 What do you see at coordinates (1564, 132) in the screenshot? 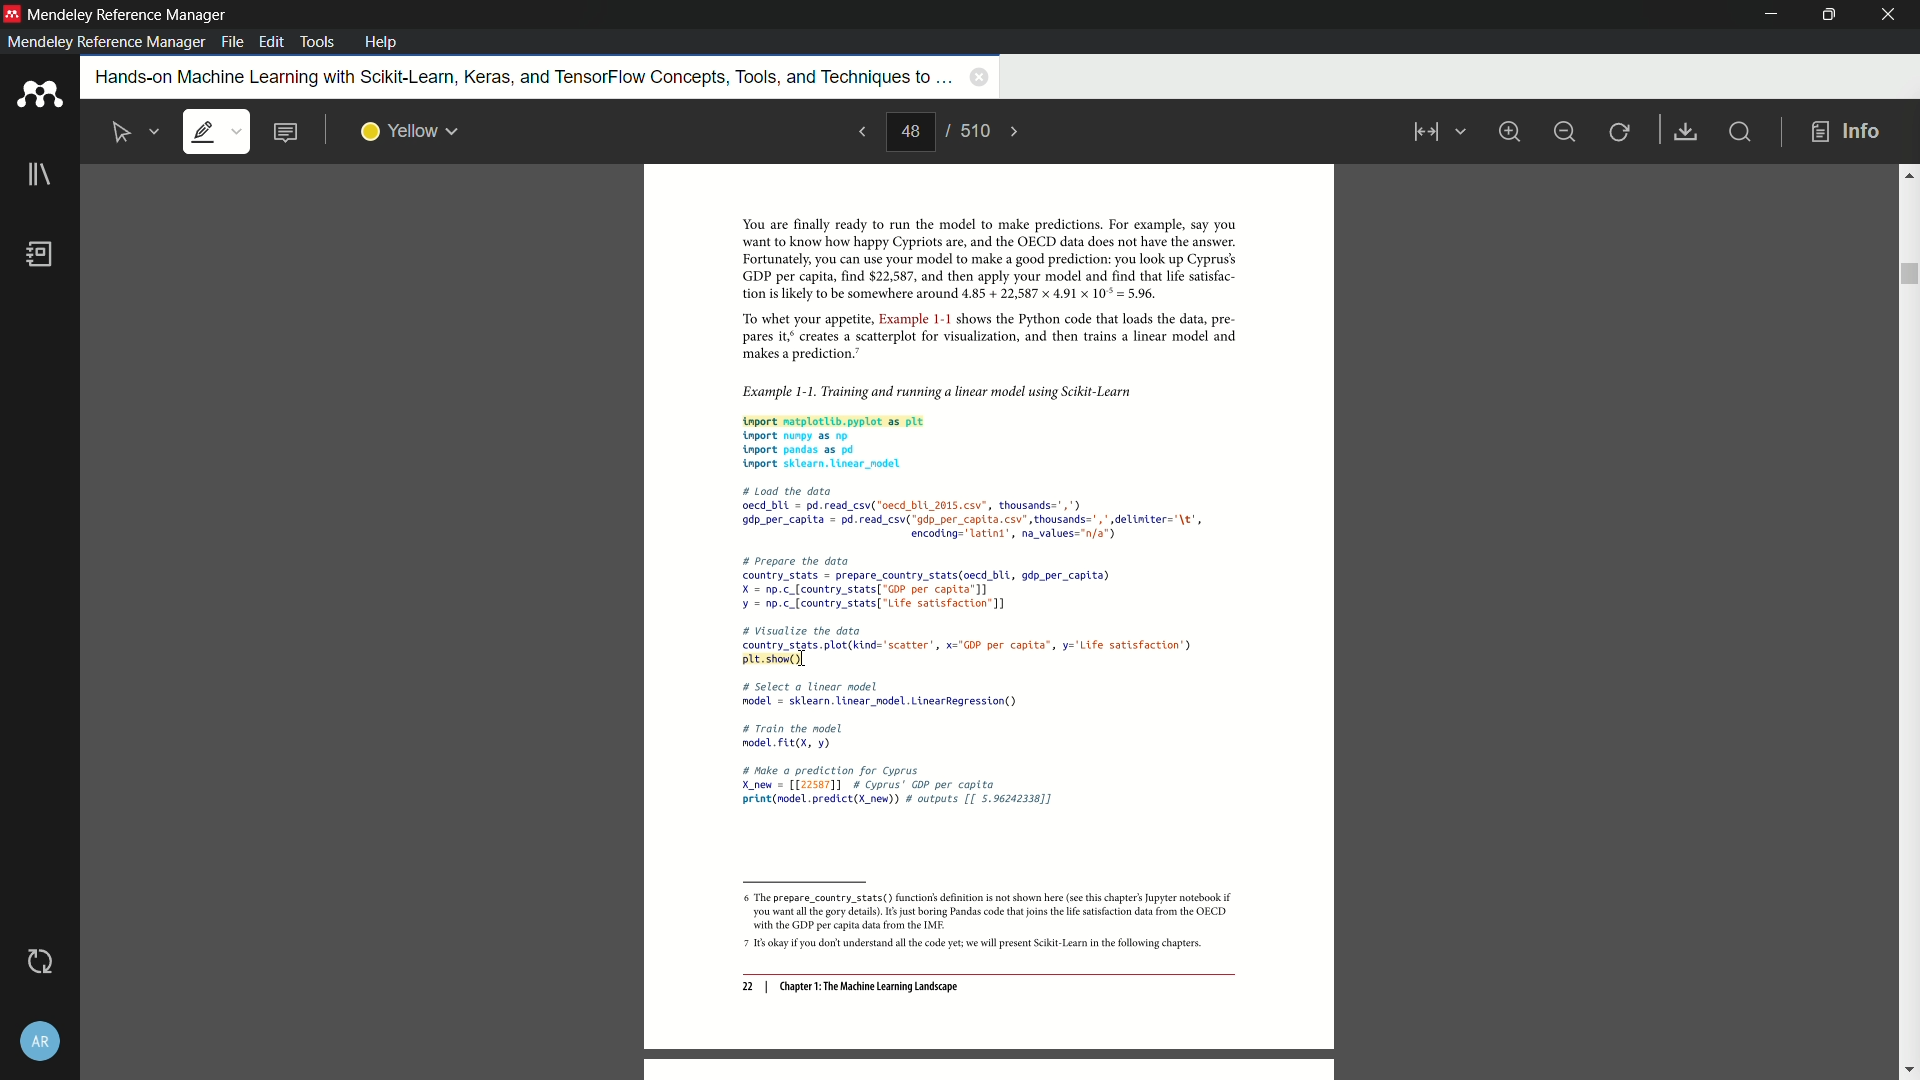
I see `minimize` at bounding box center [1564, 132].